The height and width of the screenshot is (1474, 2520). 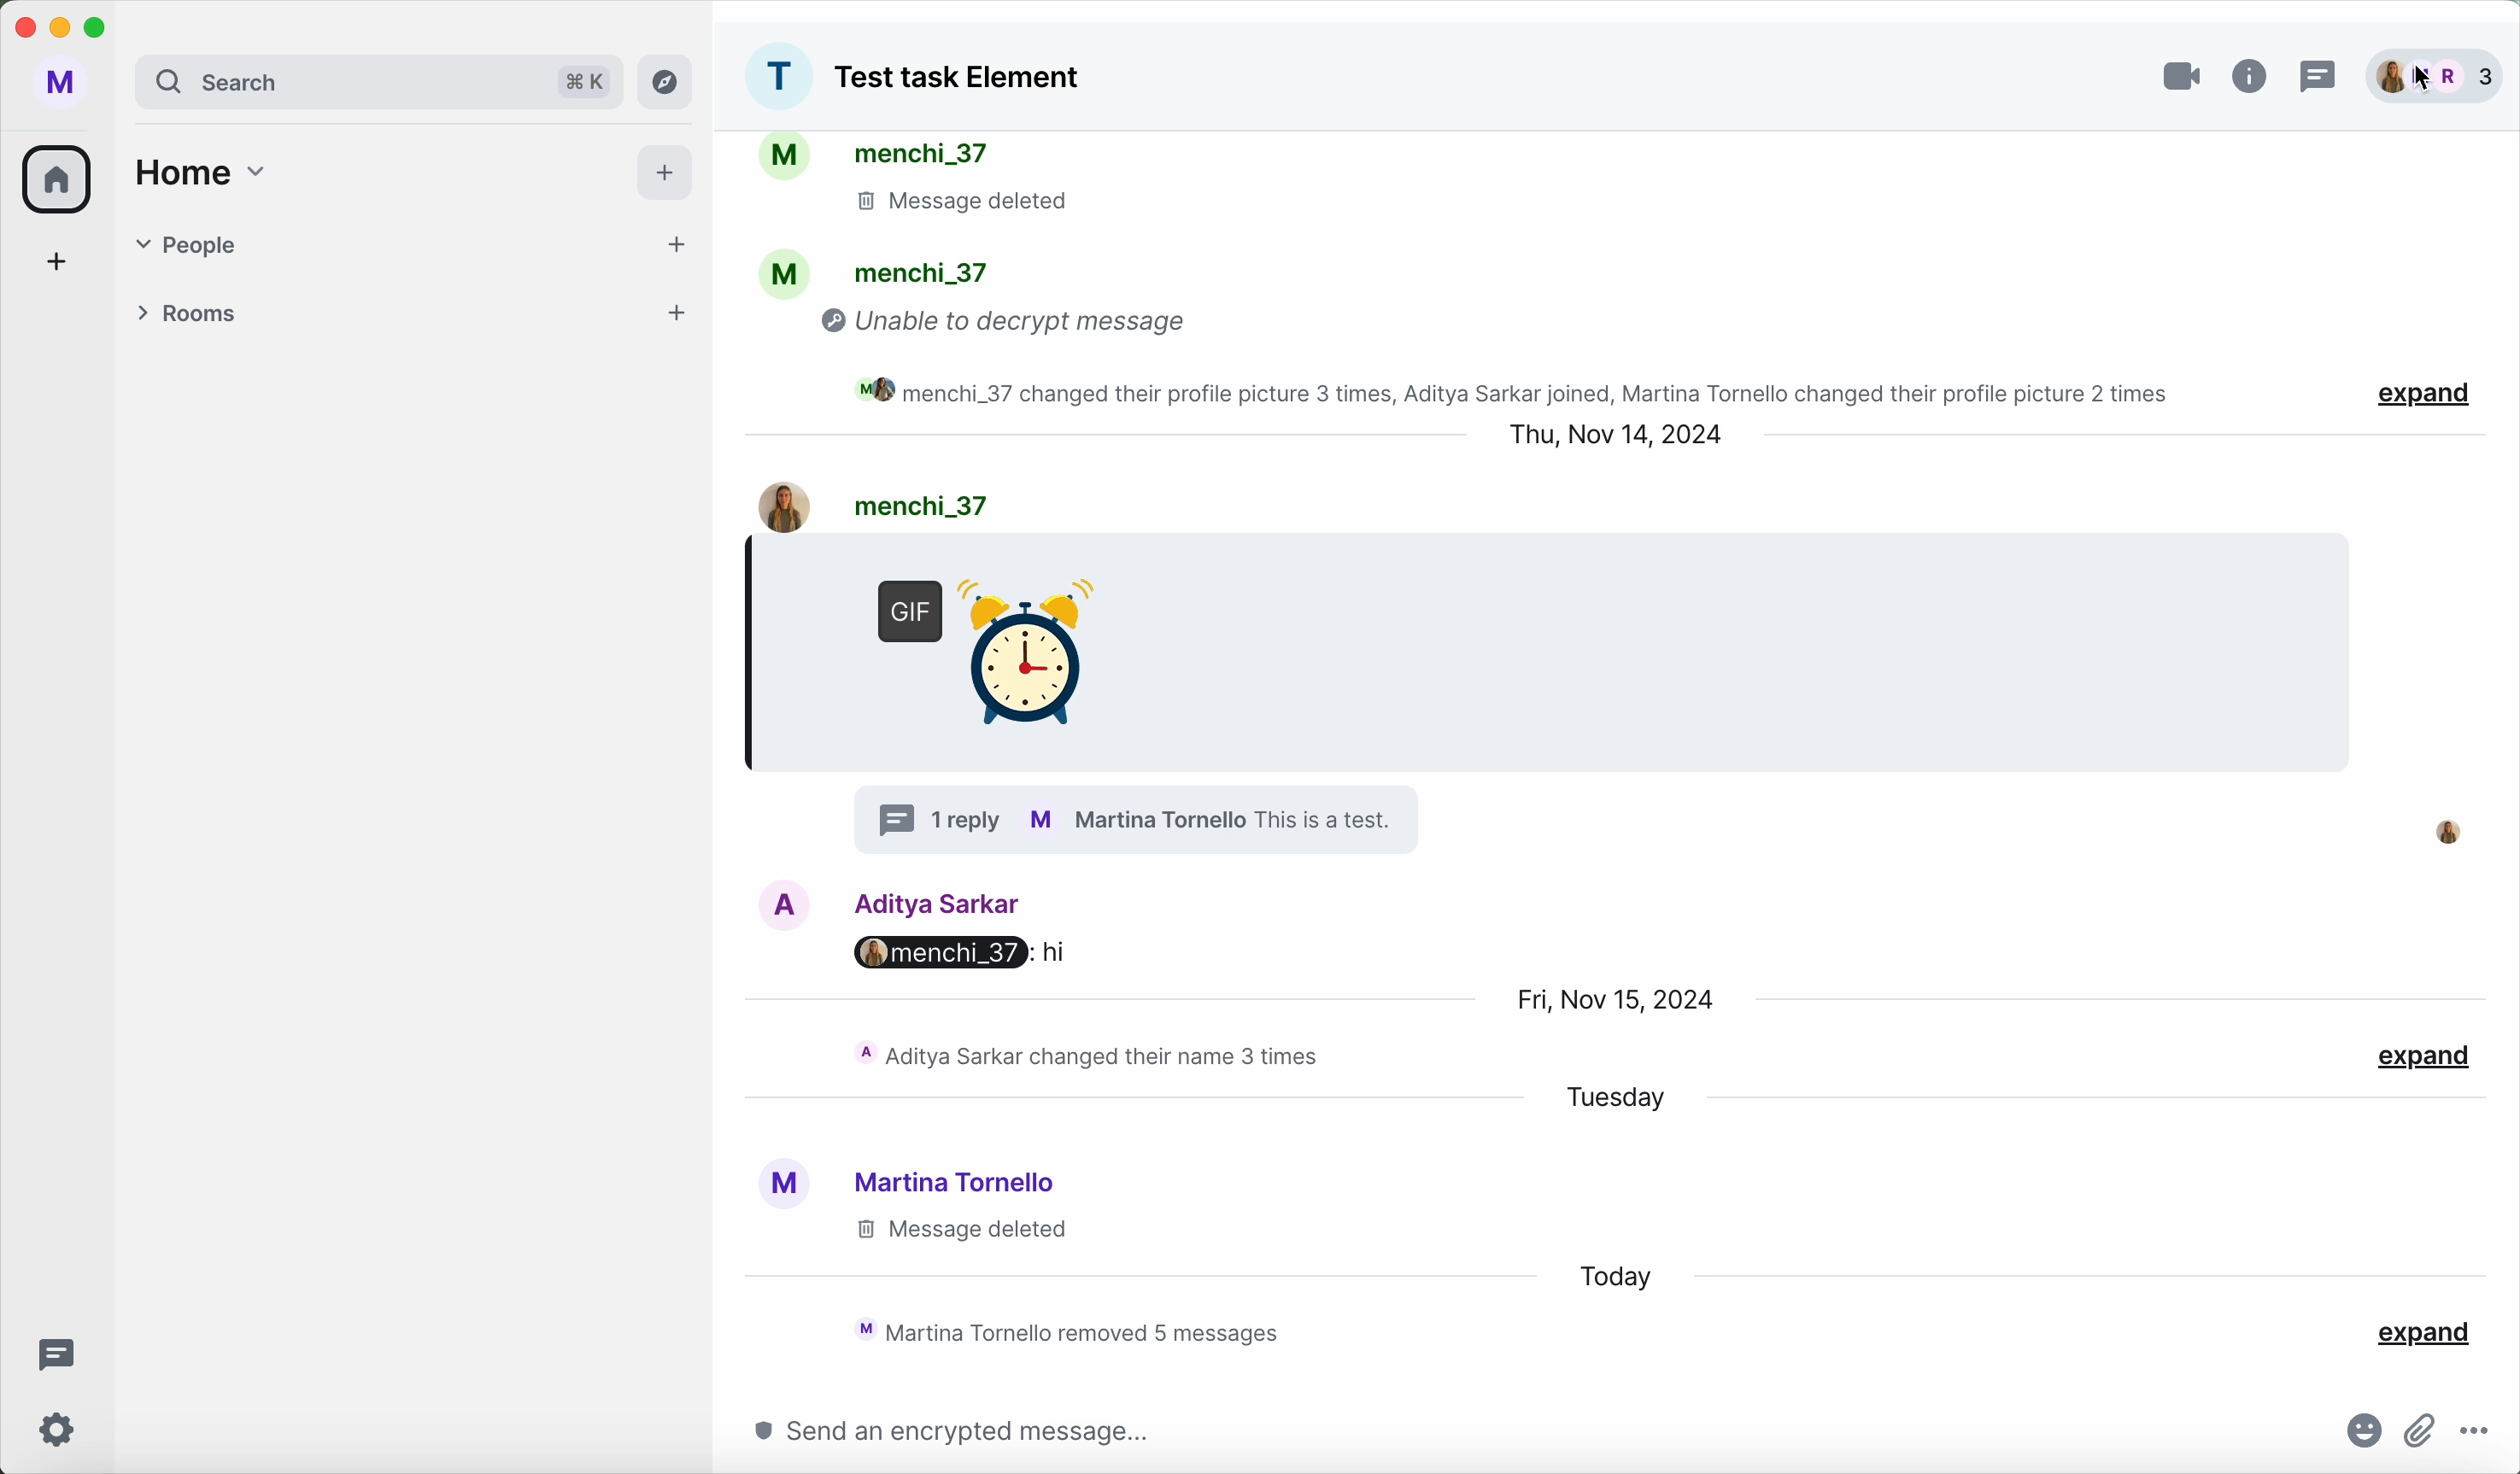 What do you see at coordinates (23, 27) in the screenshot?
I see `close program` at bounding box center [23, 27].